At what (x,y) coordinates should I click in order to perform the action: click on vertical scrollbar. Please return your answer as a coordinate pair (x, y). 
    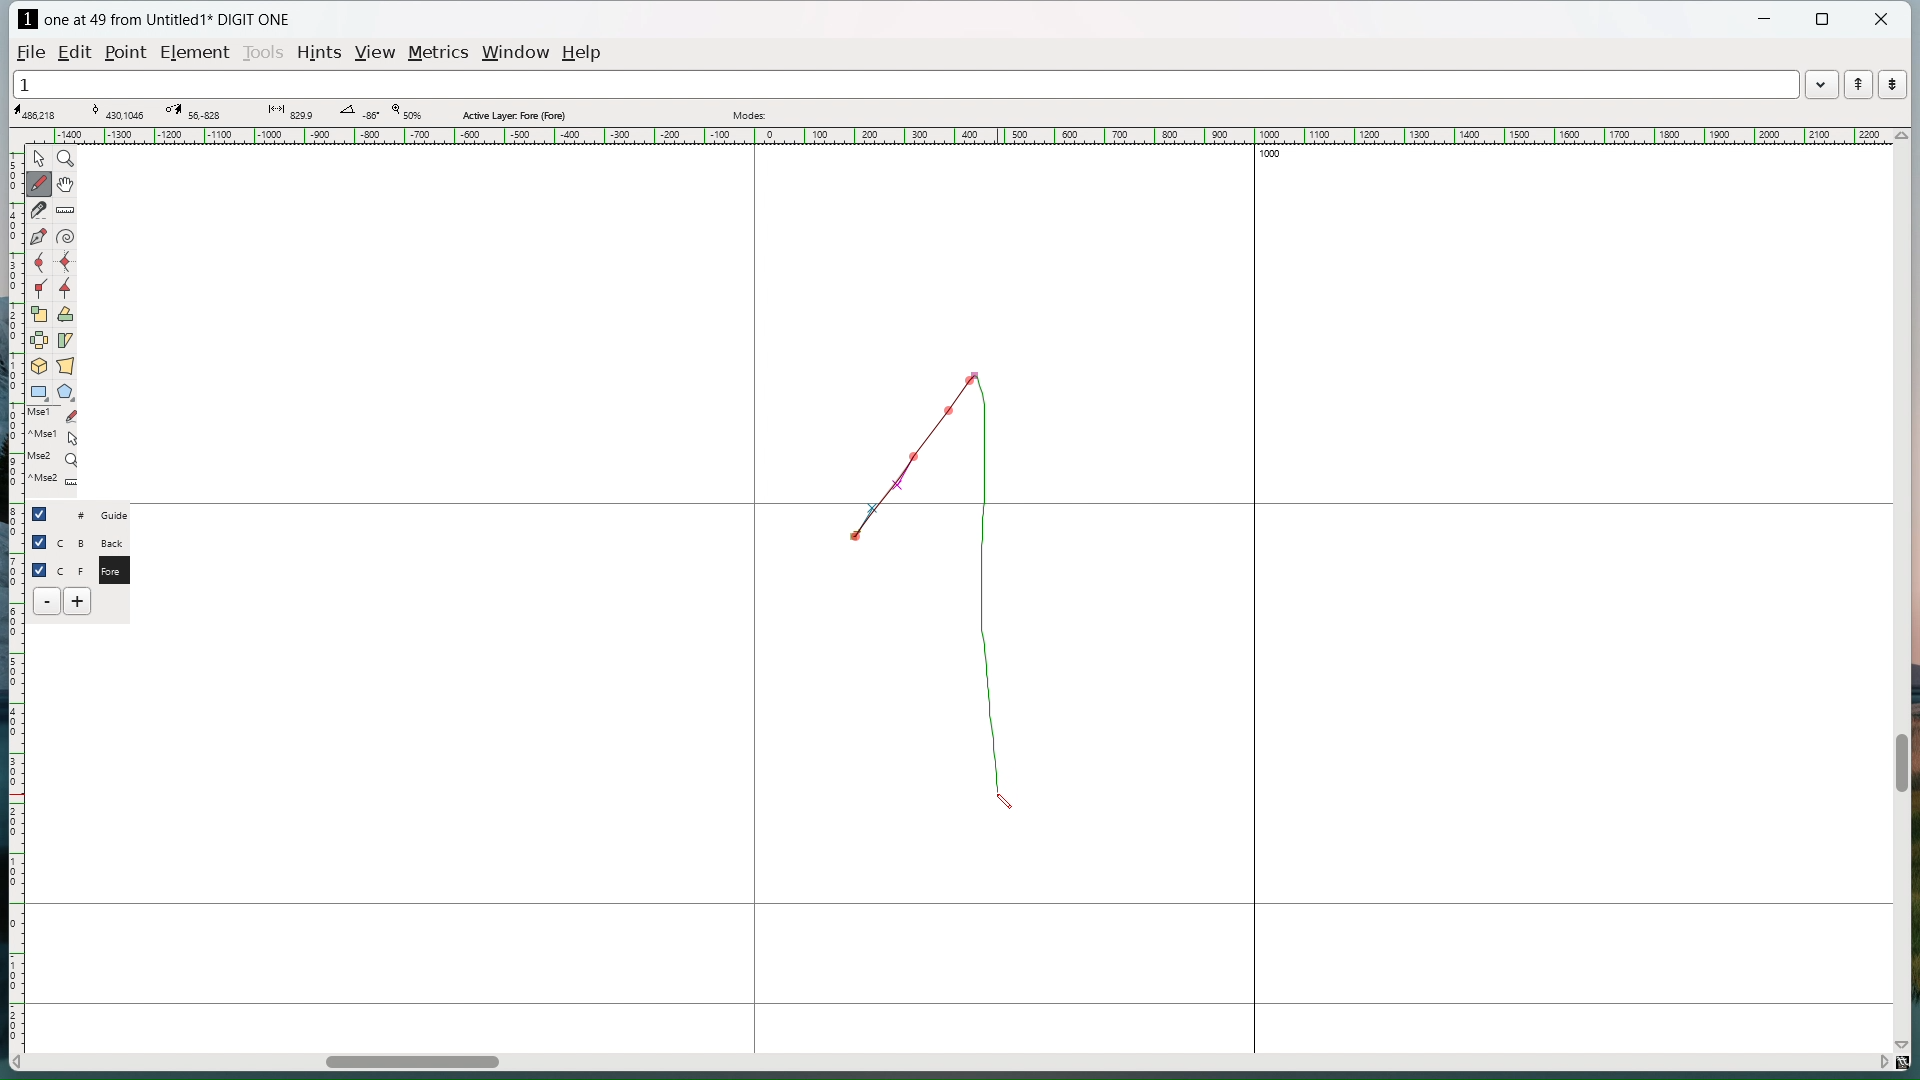
    Looking at the image, I should click on (1900, 763).